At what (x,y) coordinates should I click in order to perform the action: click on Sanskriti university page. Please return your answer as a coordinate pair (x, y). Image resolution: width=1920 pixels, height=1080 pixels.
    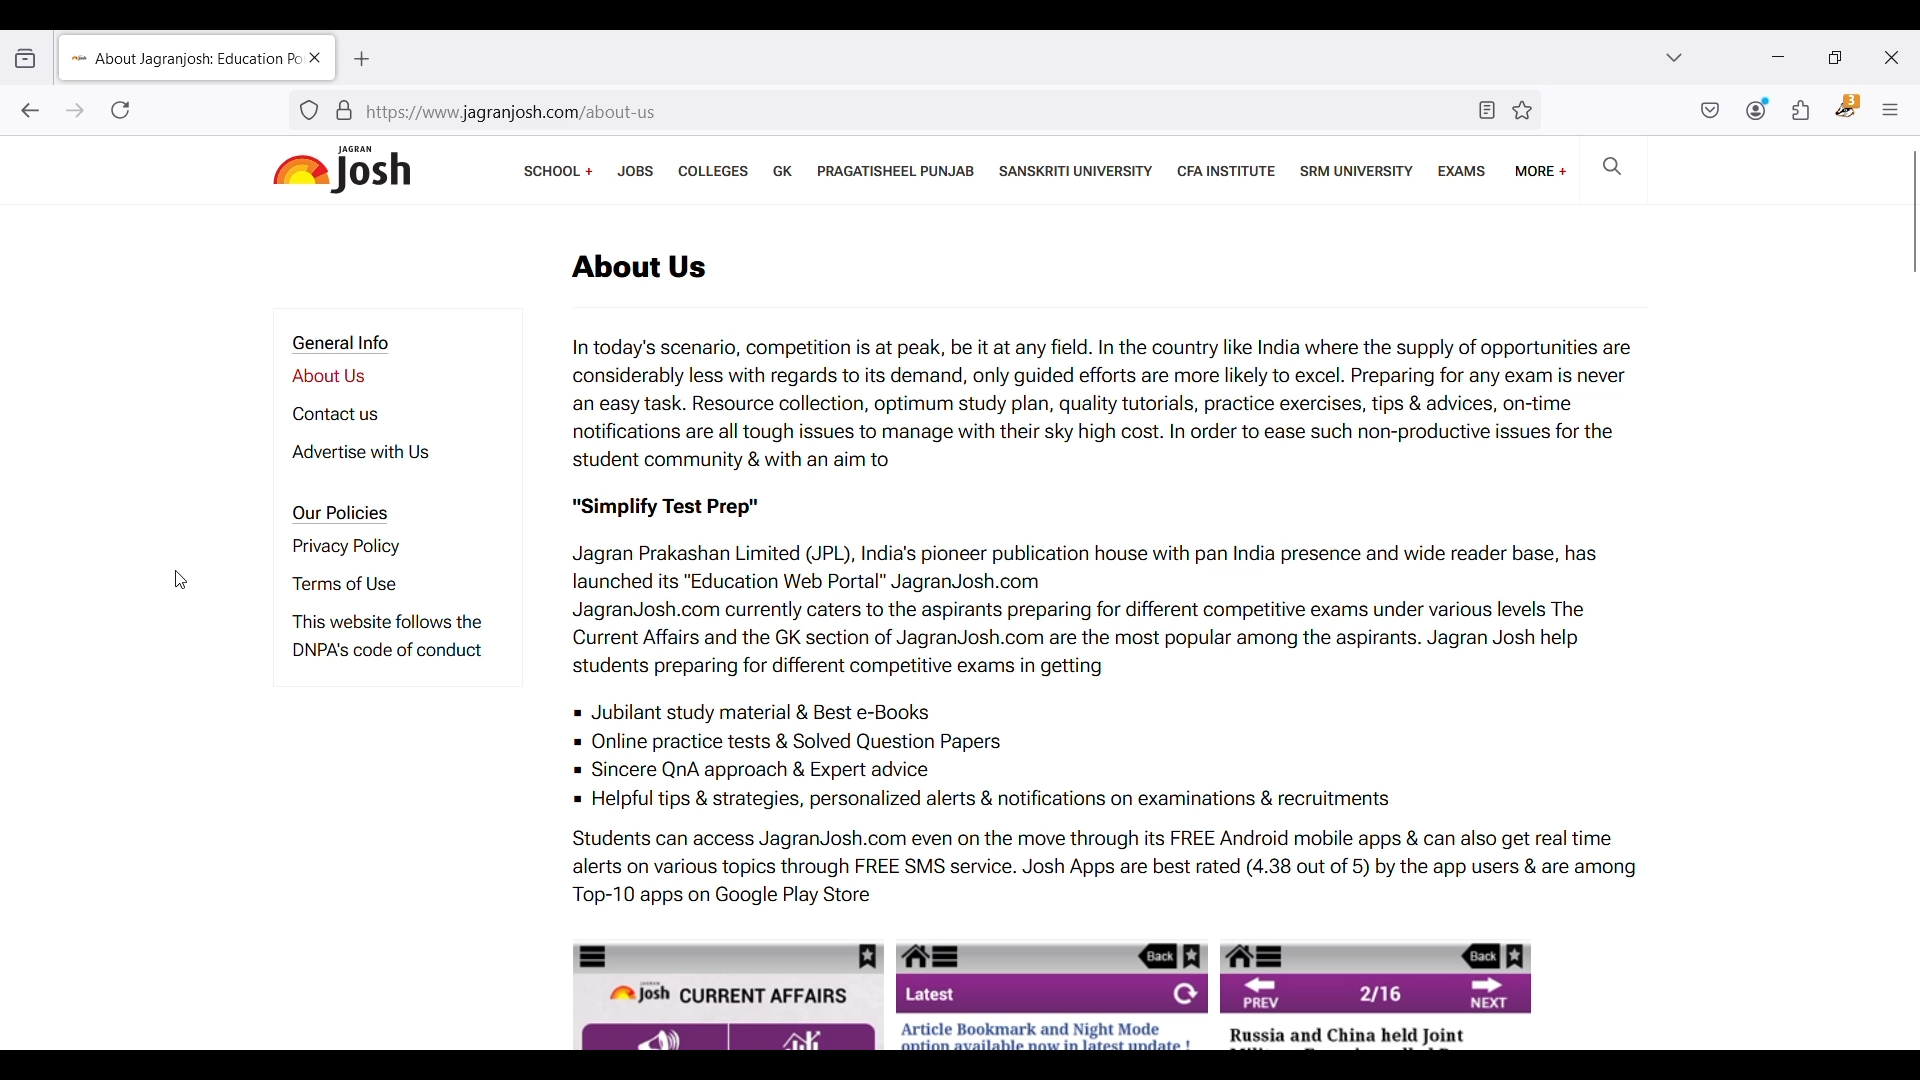
    Looking at the image, I should click on (1076, 173).